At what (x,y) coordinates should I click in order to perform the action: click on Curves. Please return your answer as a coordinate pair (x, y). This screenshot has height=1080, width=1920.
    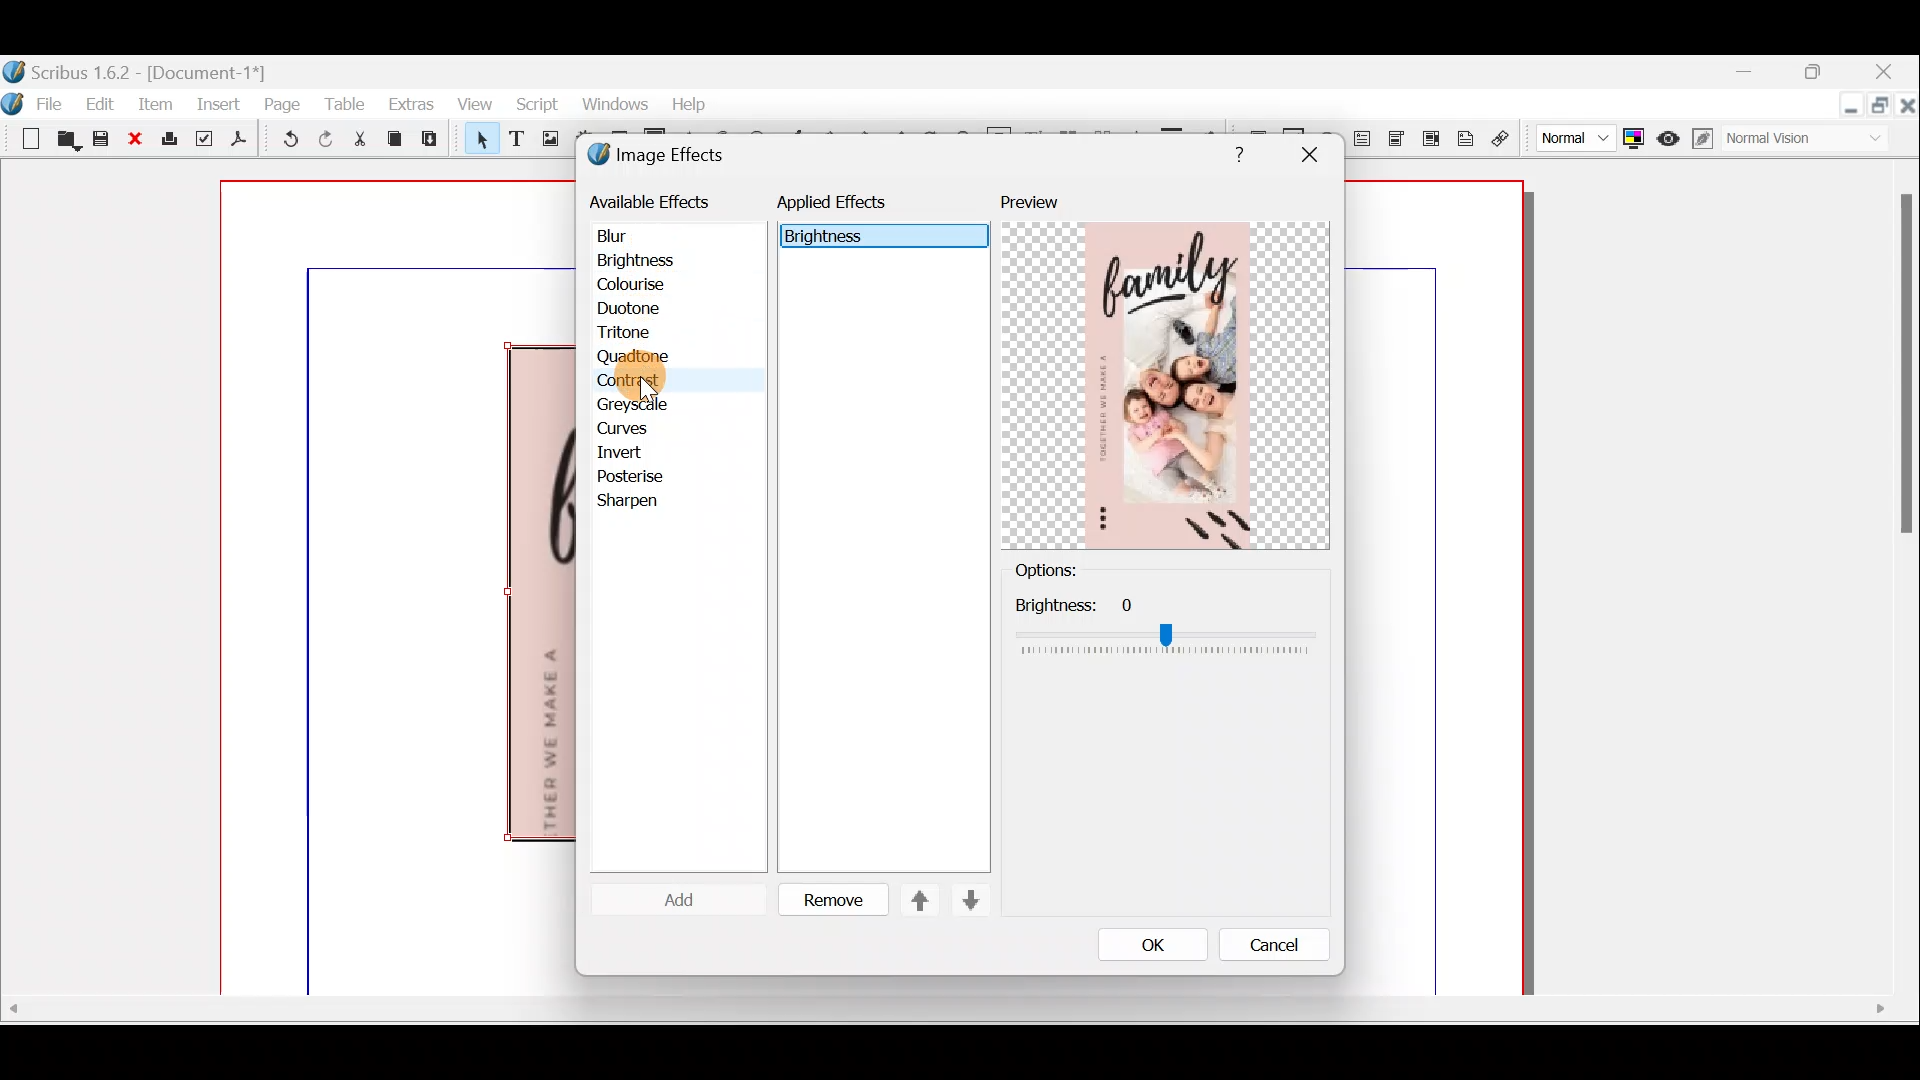
    Looking at the image, I should click on (637, 427).